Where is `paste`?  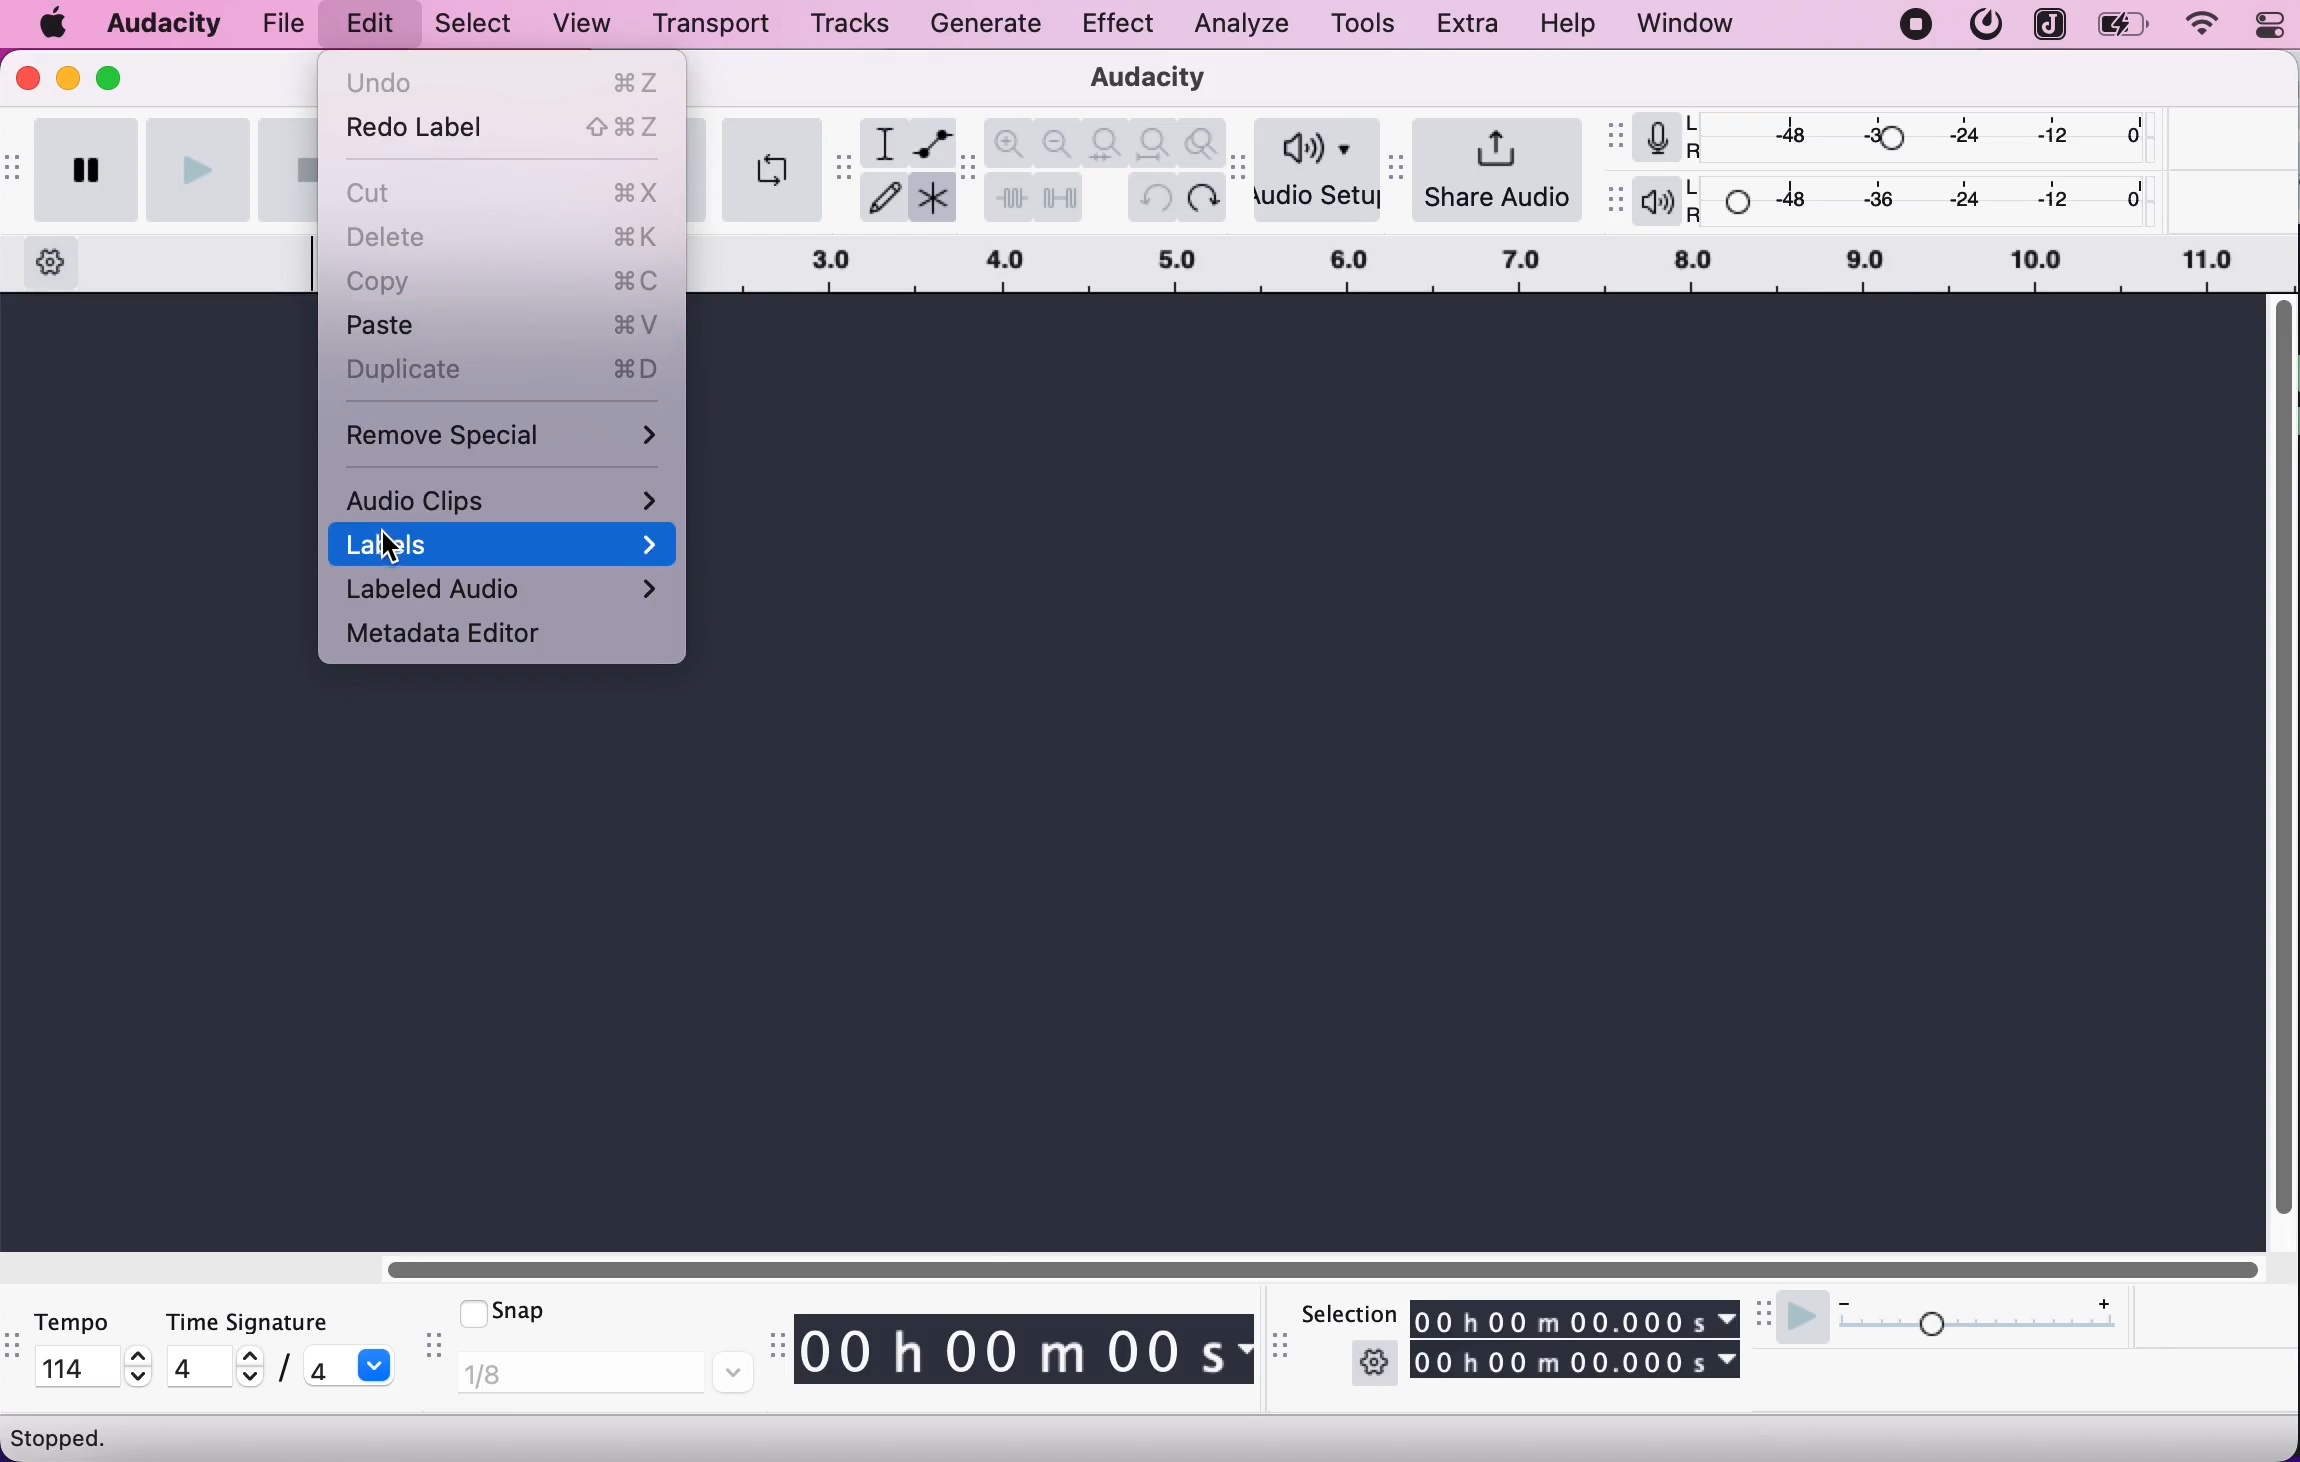 paste is located at coordinates (503, 326).